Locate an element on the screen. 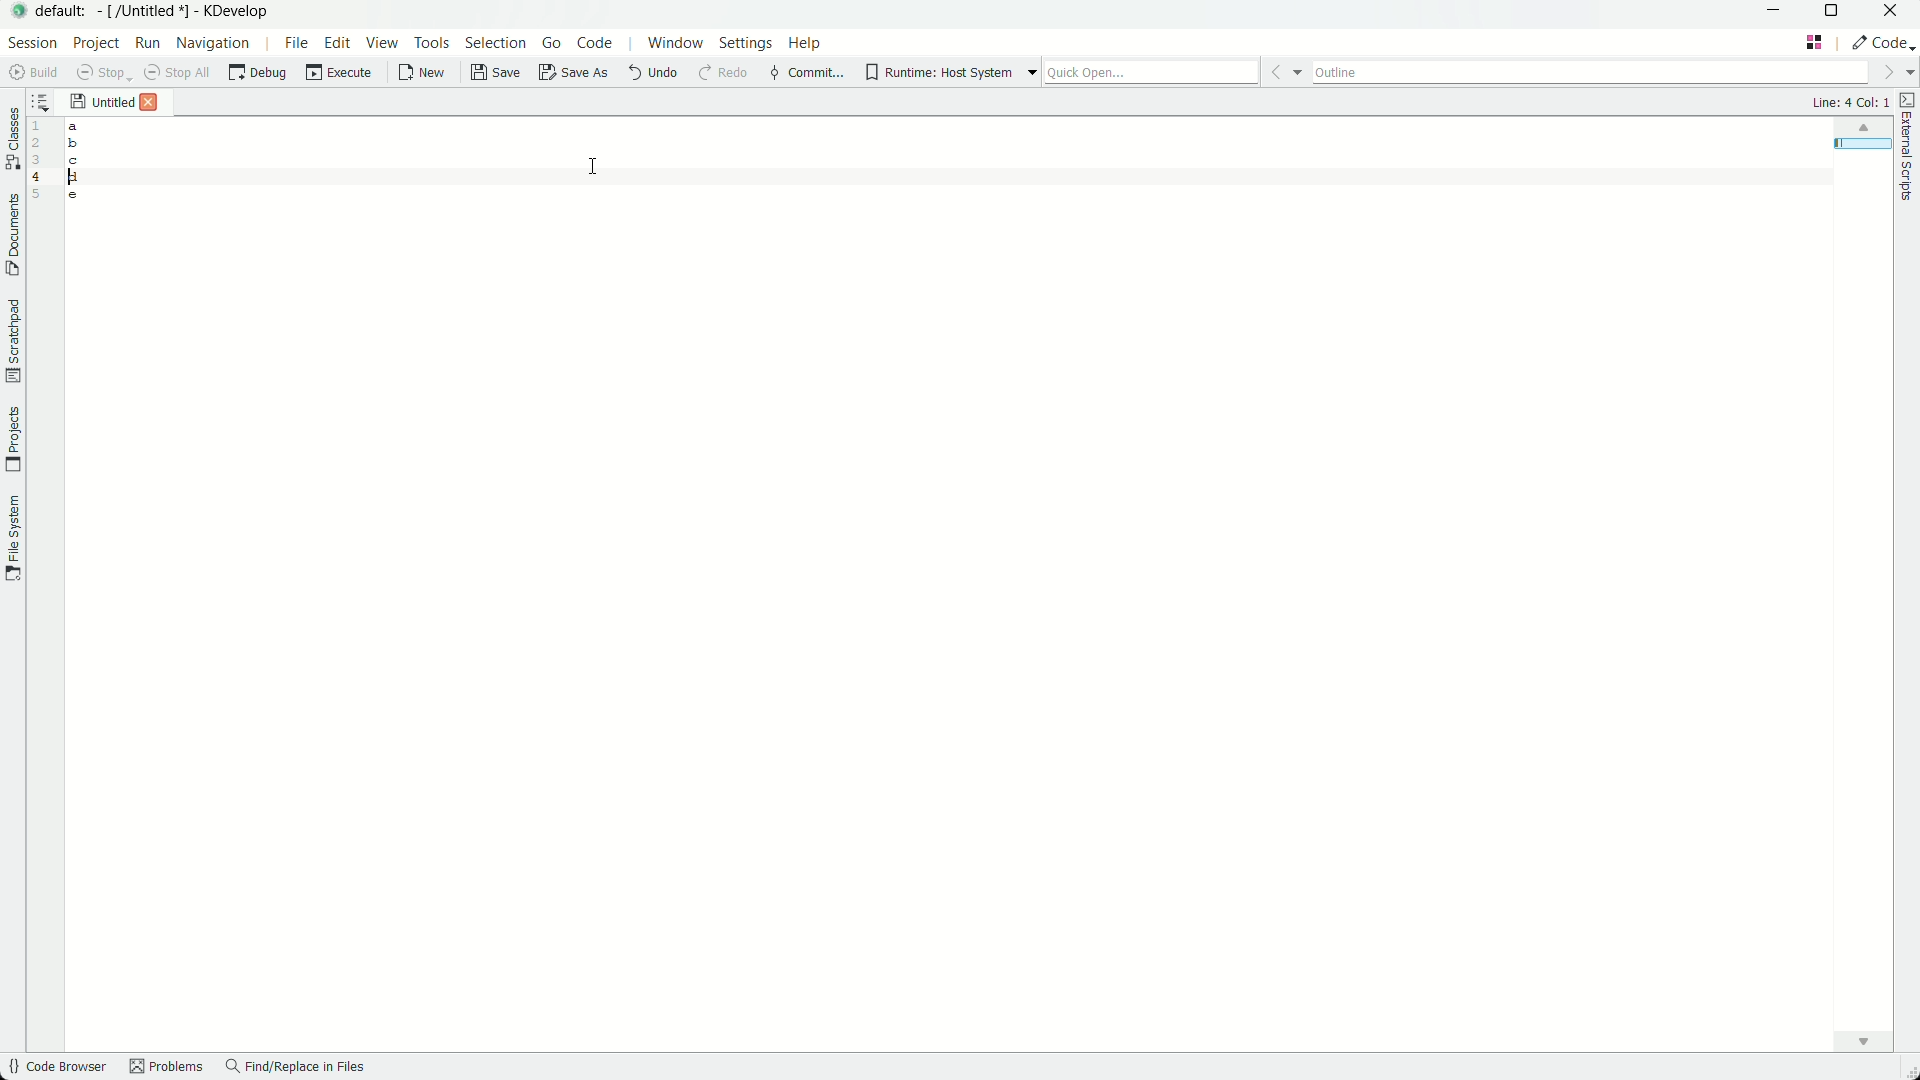 Image resolution: width=1920 pixels, height=1080 pixels. view is located at coordinates (383, 44).